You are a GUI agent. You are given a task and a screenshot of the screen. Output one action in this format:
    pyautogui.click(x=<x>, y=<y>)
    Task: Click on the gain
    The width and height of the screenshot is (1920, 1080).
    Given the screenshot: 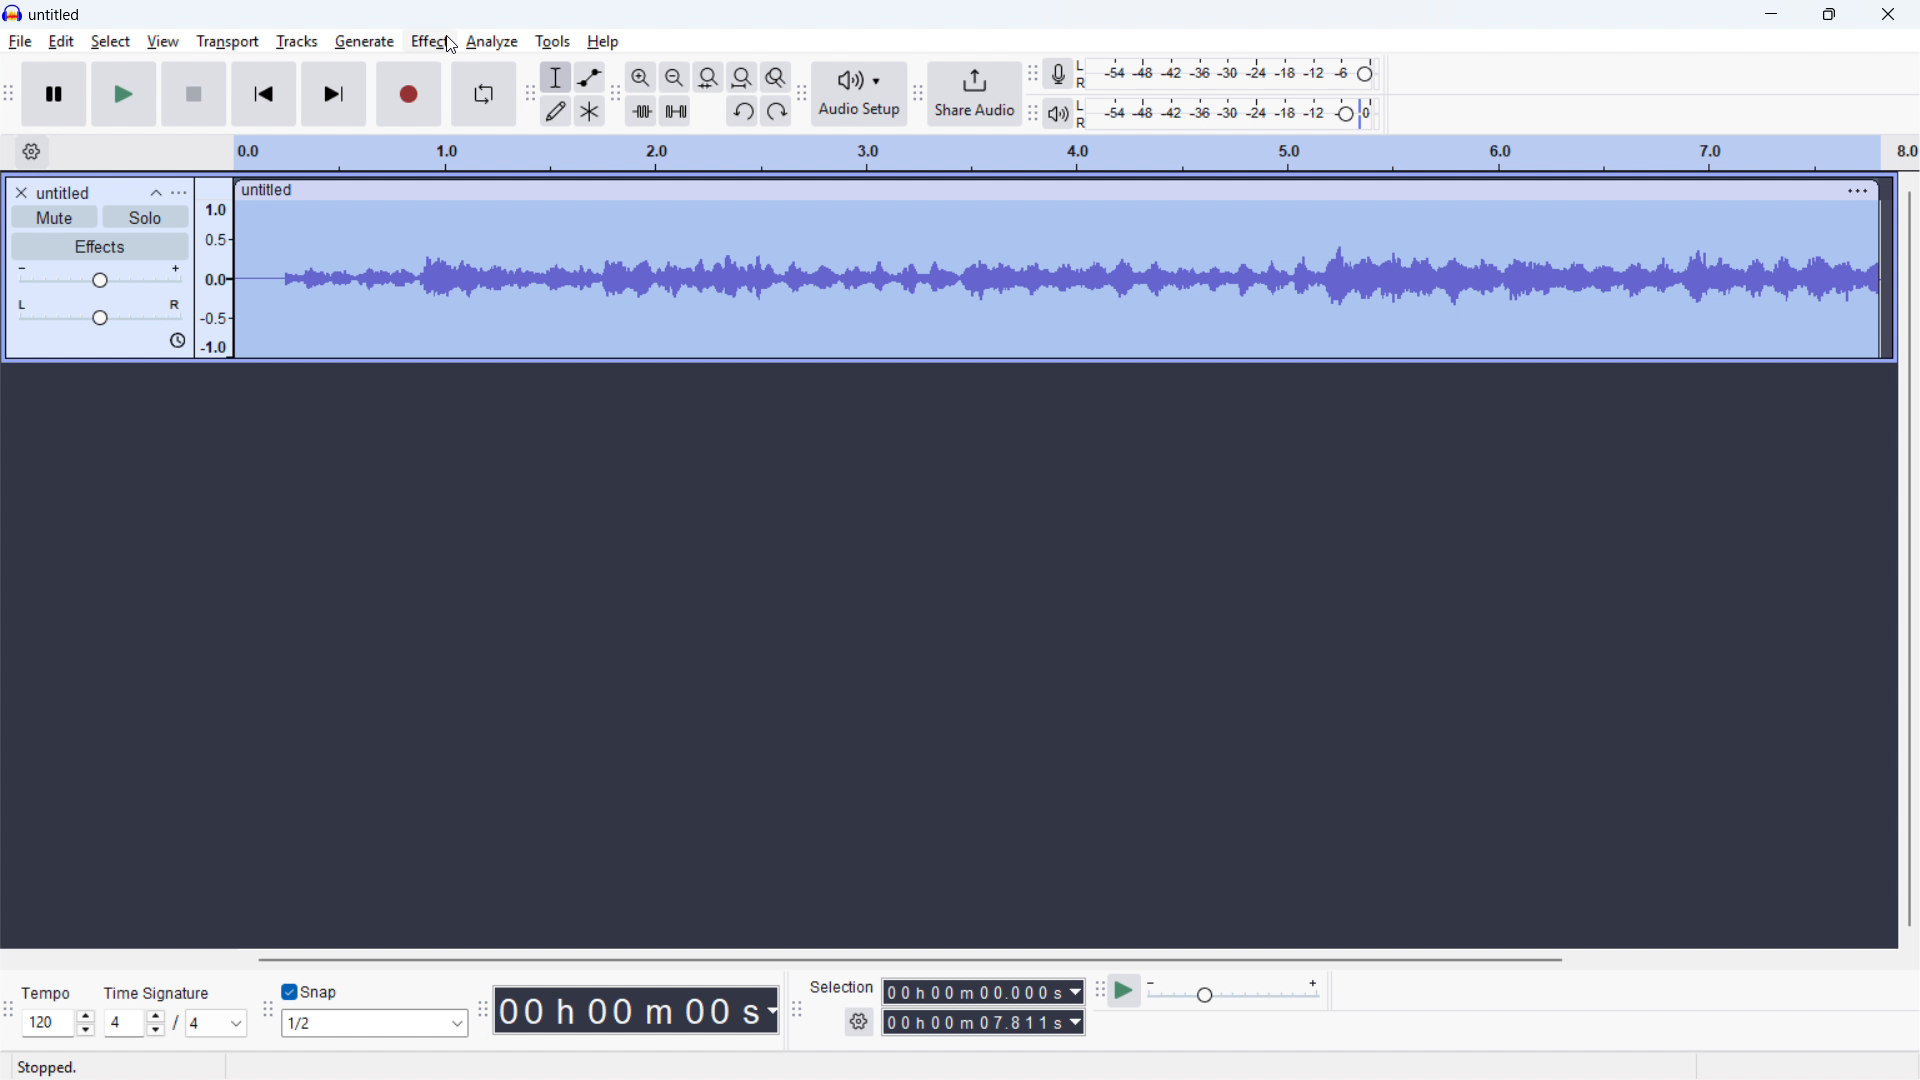 What is the action you would take?
    pyautogui.click(x=100, y=277)
    